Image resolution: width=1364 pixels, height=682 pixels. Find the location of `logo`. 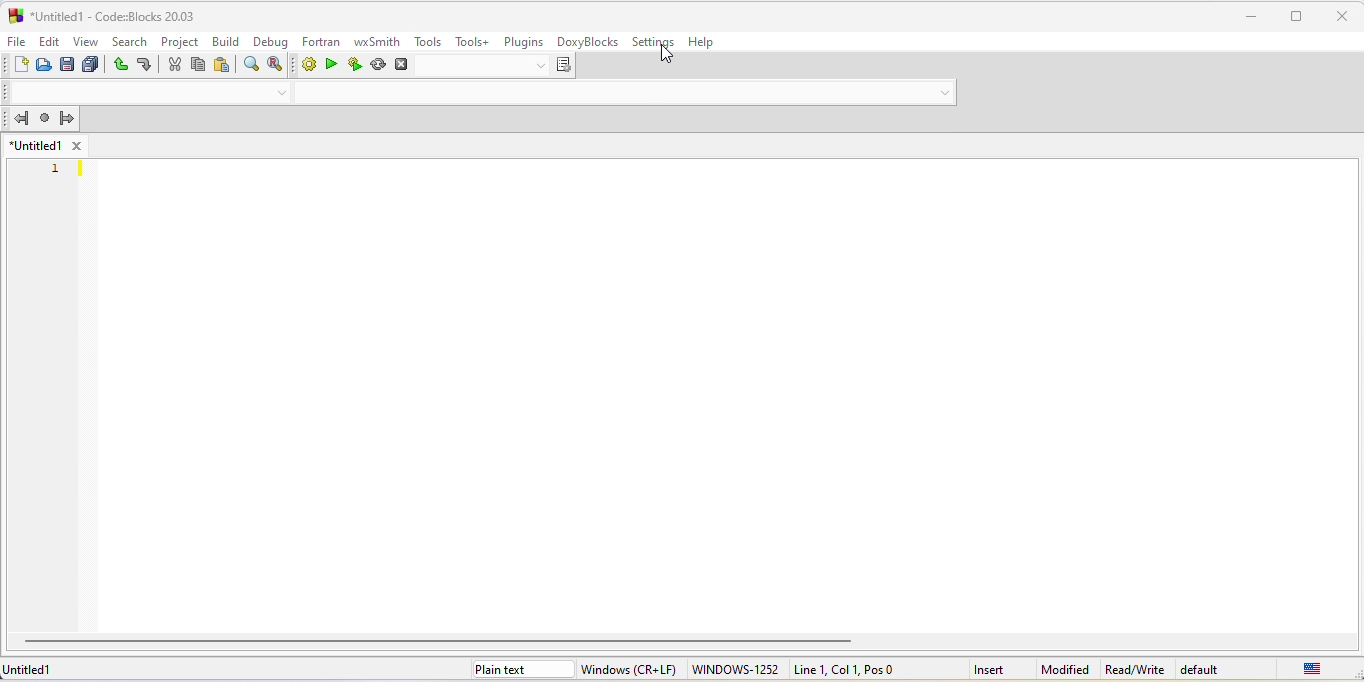

logo is located at coordinates (15, 16).